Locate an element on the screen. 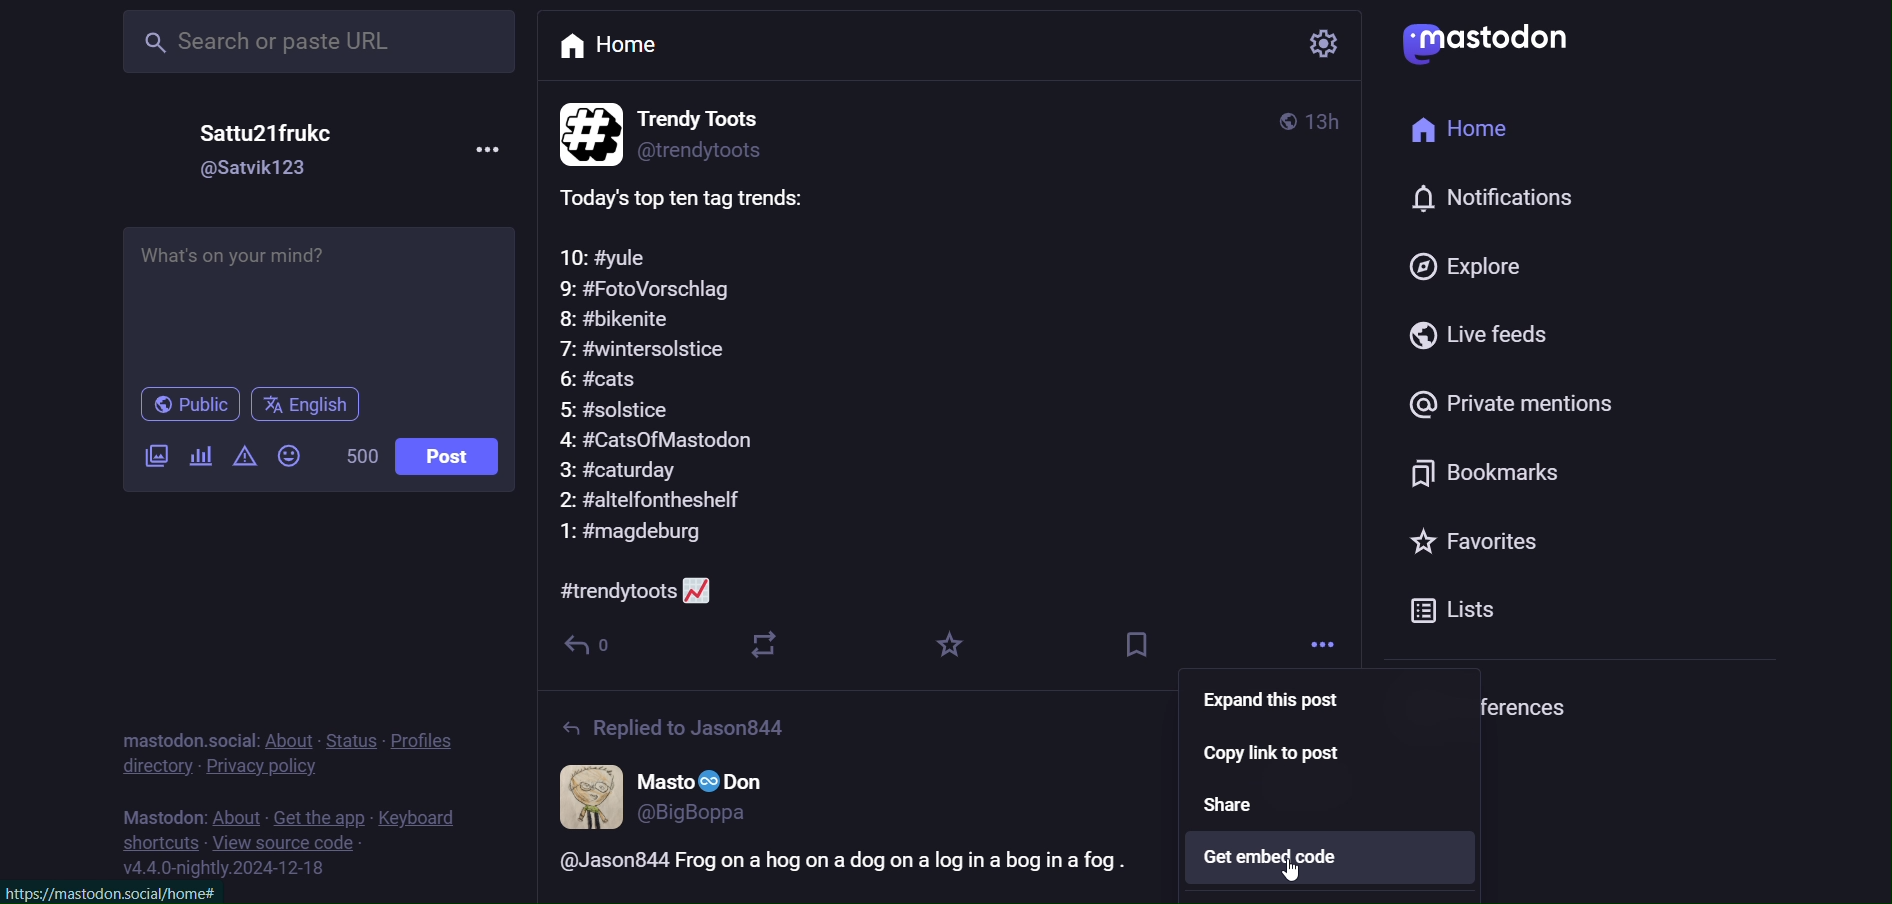 The image size is (1892, 904). home is located at coordinates (1463, 131).